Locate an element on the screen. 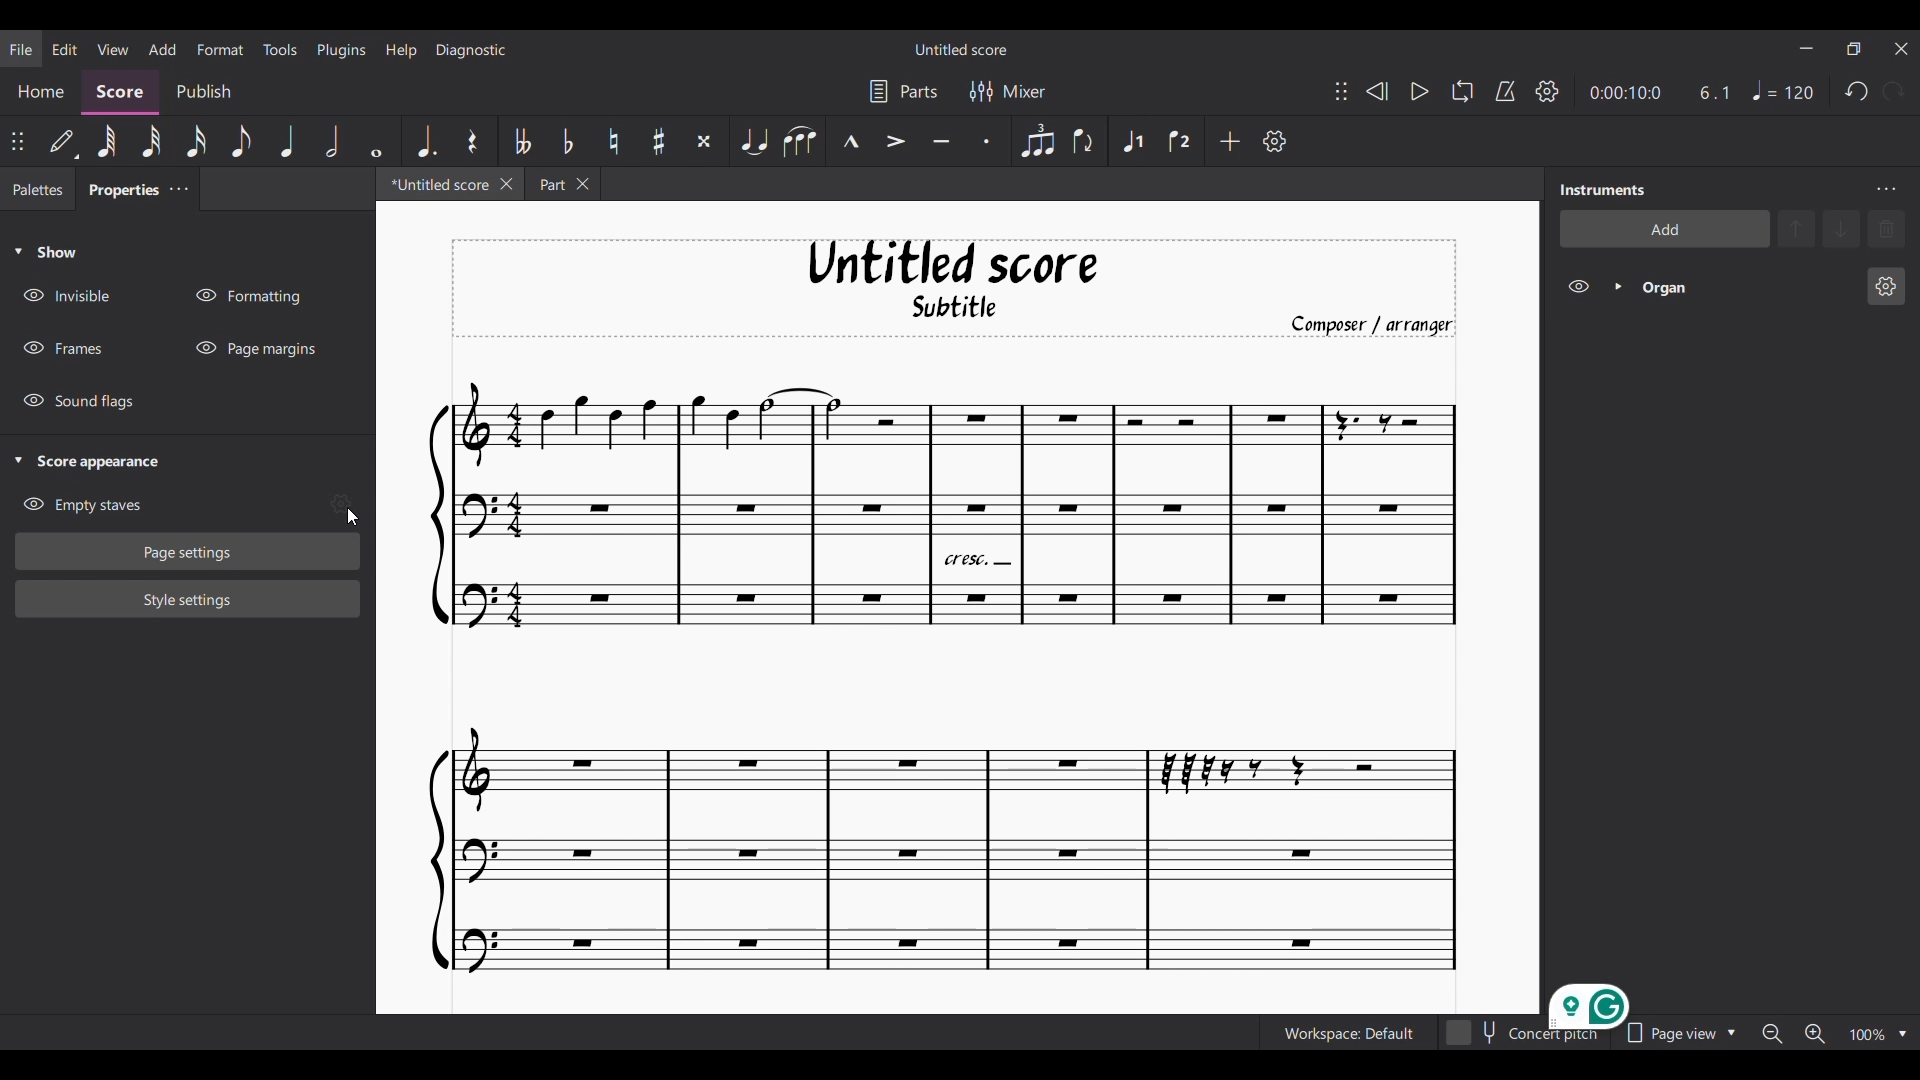 The image size is (1920, 1080). Default is located at coordinates (63, 141).